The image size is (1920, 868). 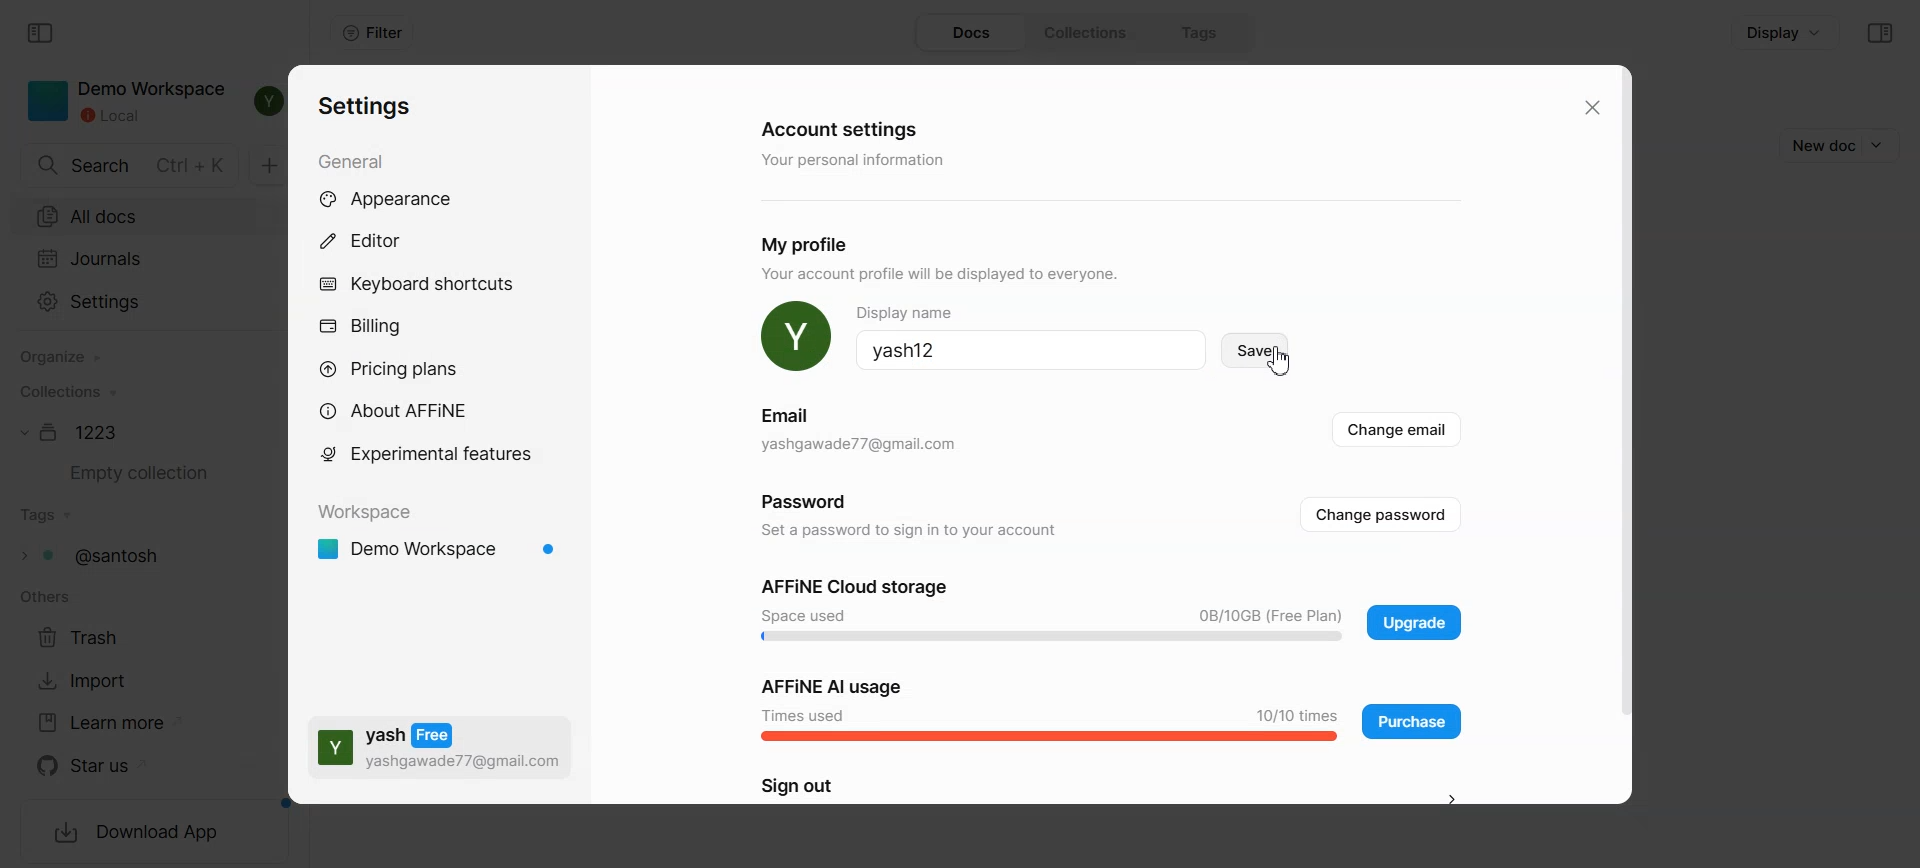 I want to click on others, so click(x=42, y=597).